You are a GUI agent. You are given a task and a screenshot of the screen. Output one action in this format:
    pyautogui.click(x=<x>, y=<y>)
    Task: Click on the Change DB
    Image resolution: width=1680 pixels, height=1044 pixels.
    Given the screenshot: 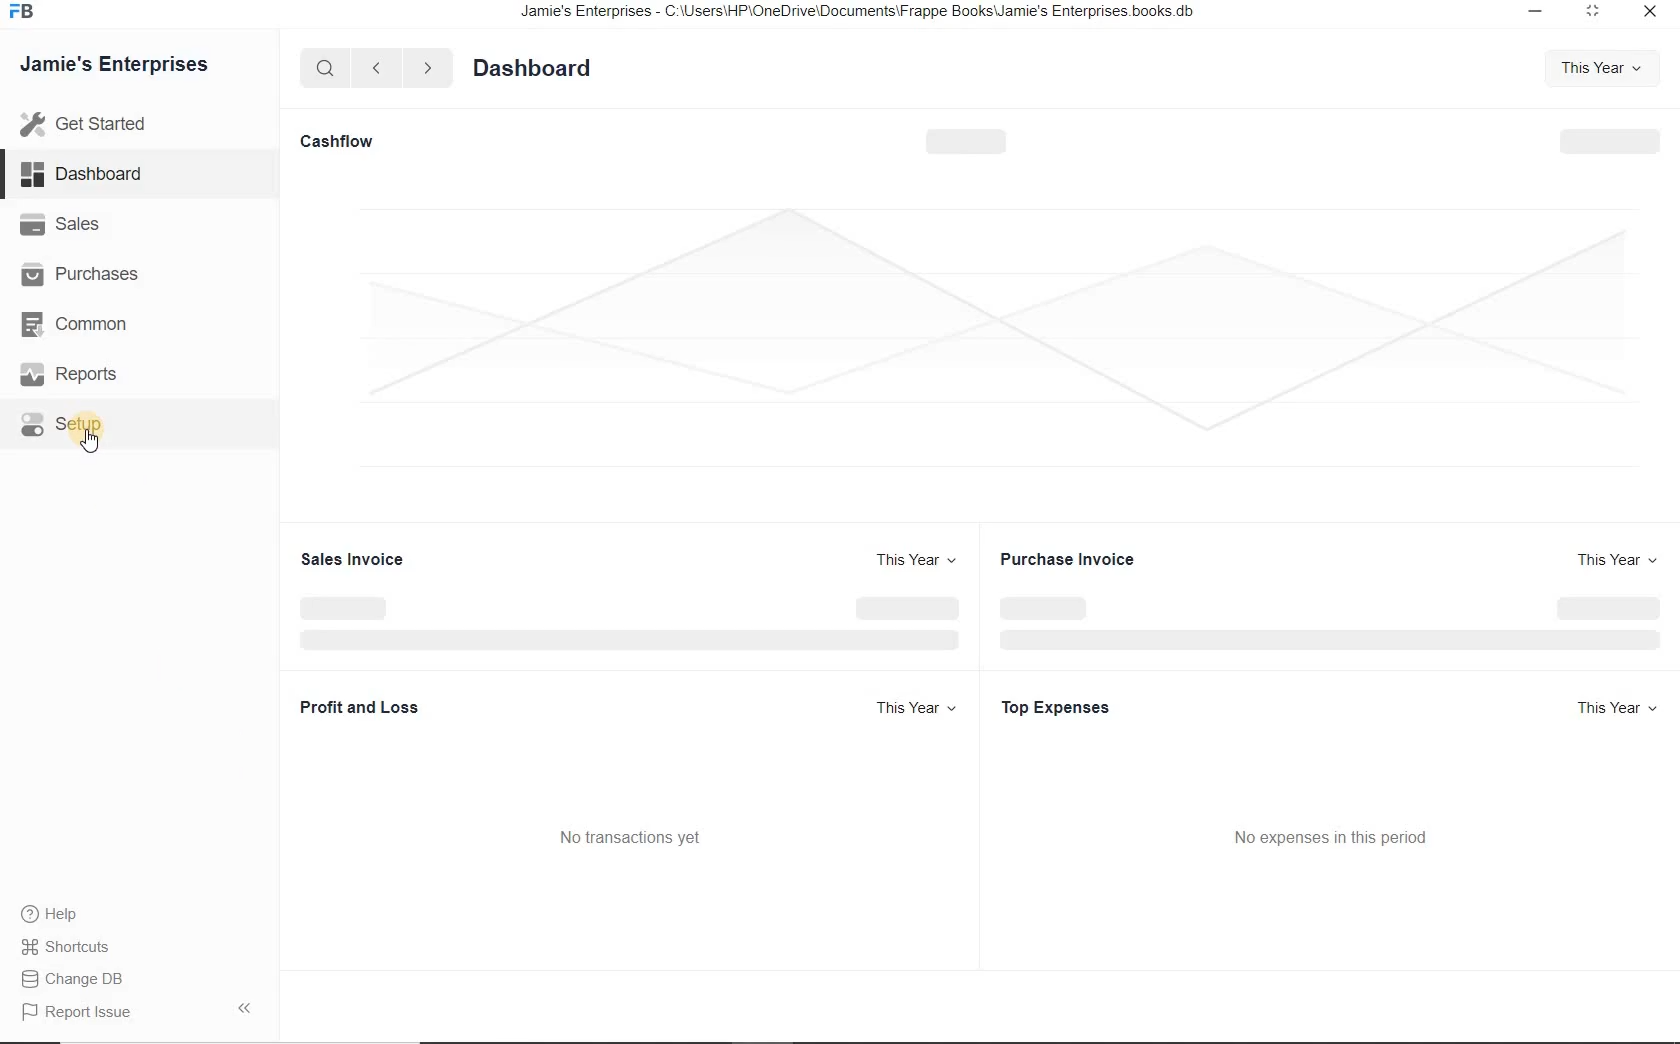 What is the action you would take?
    pyautogui.click(x=78, y=980)
    